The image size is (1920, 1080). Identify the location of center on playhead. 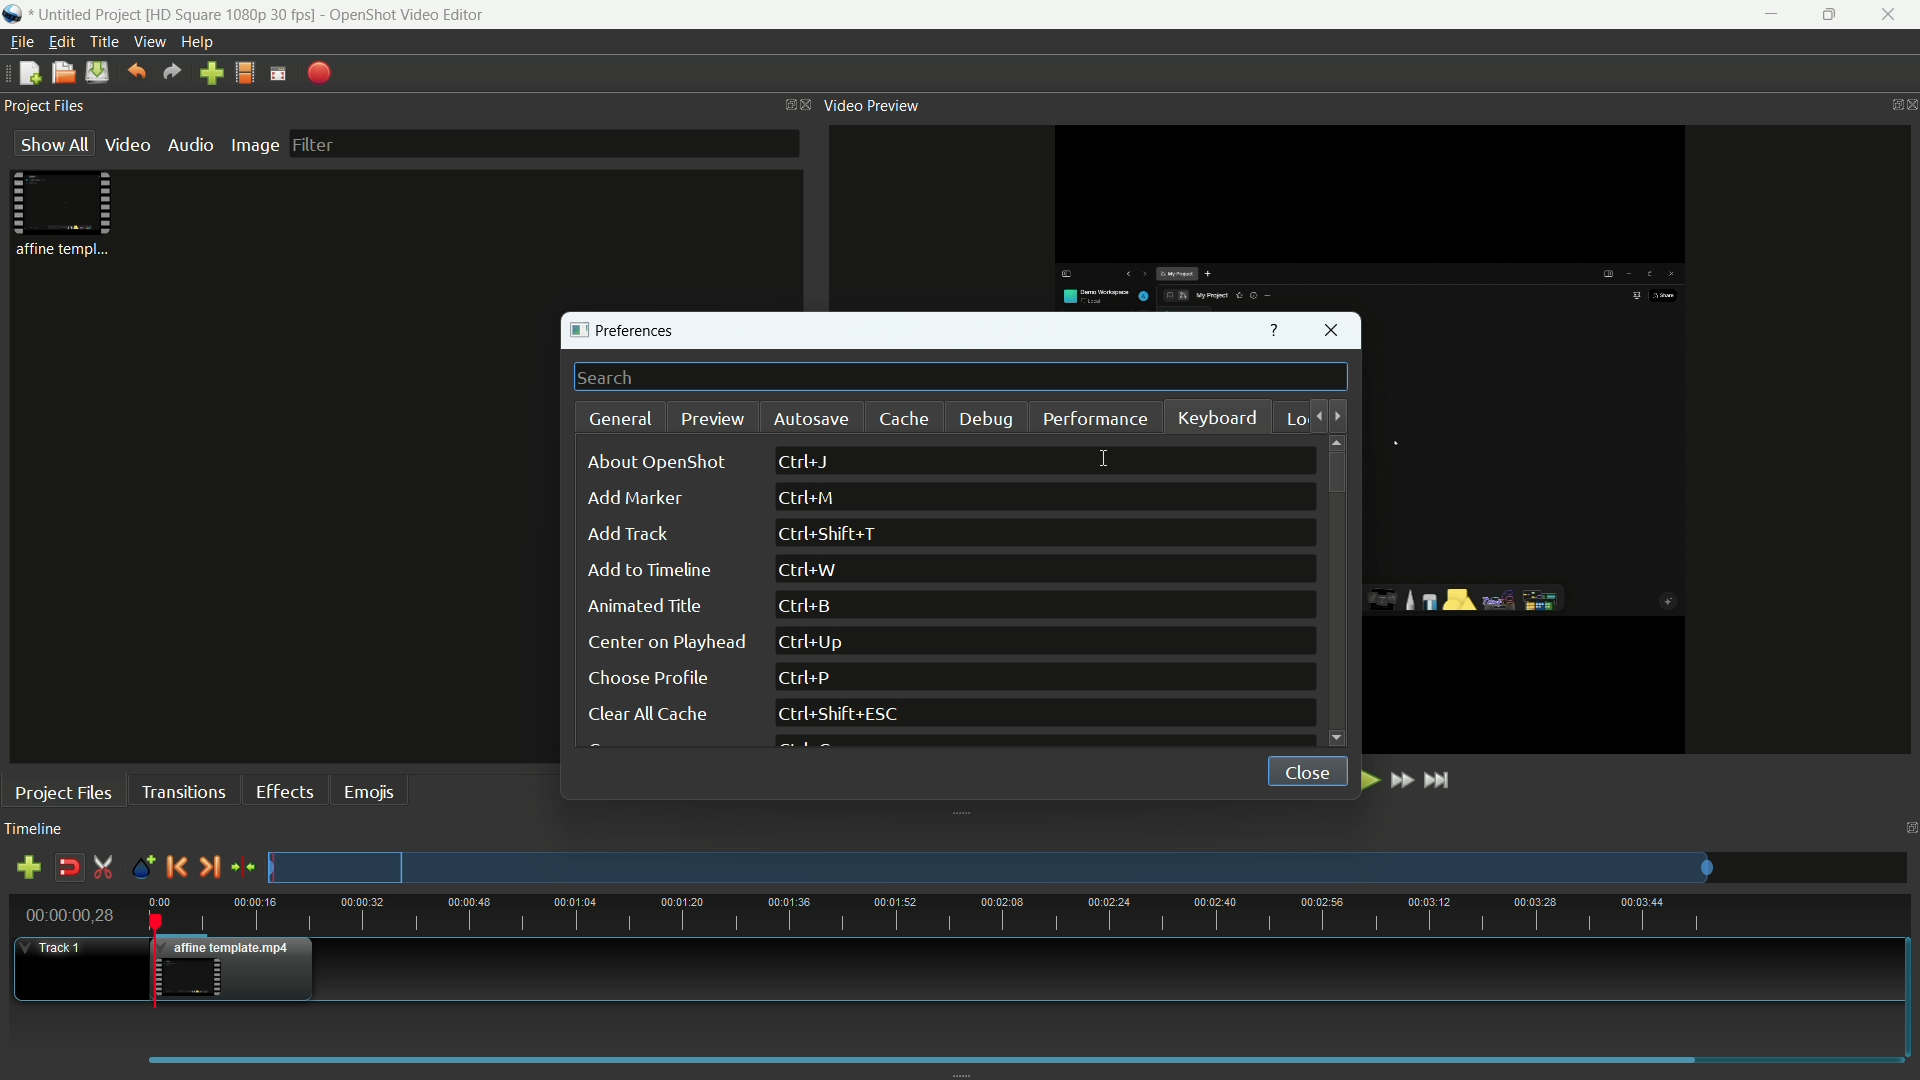
(664, 642).